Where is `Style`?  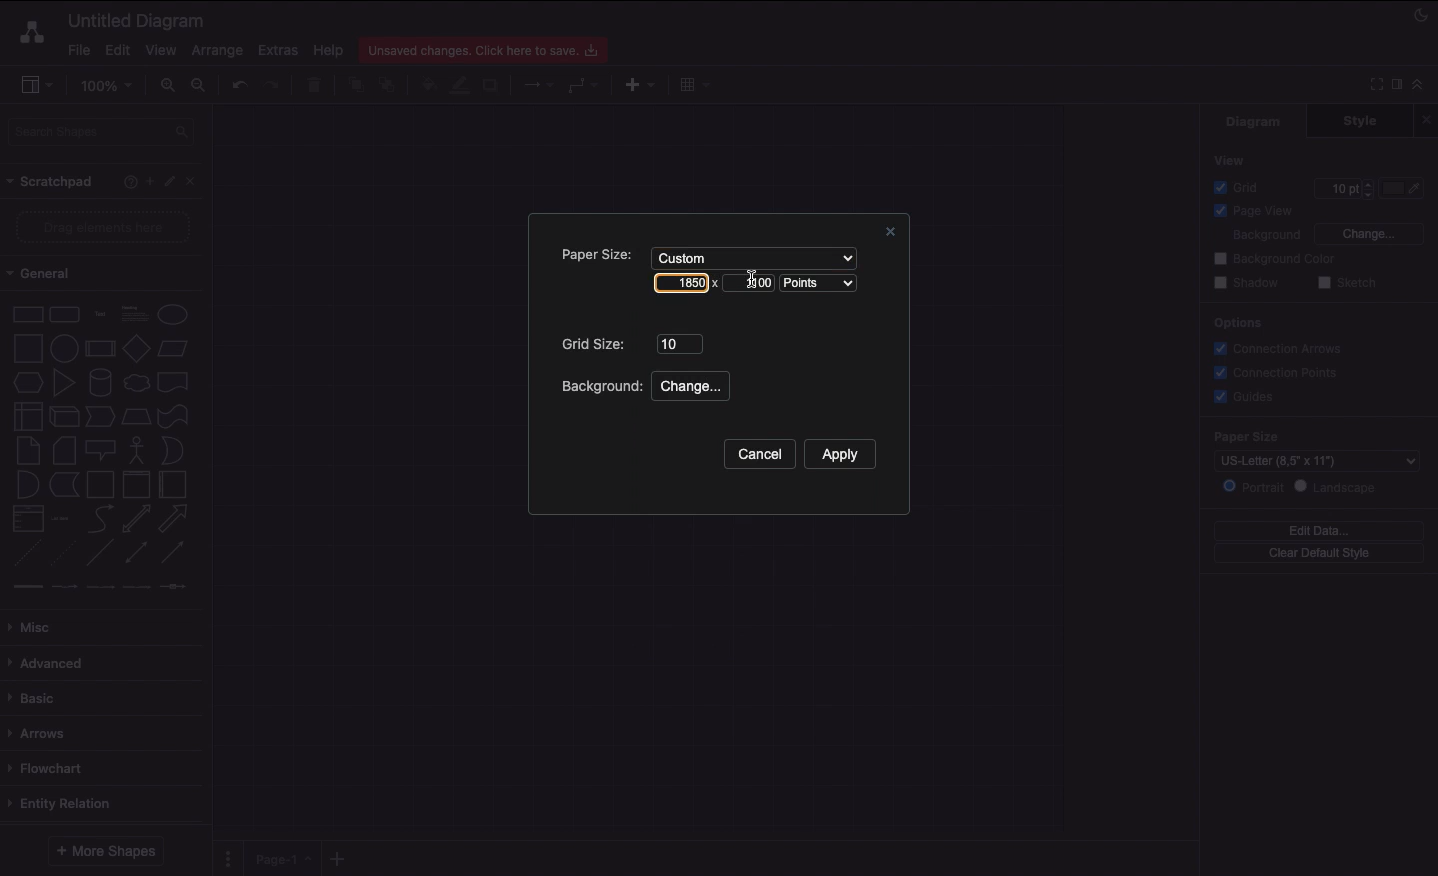
Style is located at coordinates (1362, 120).